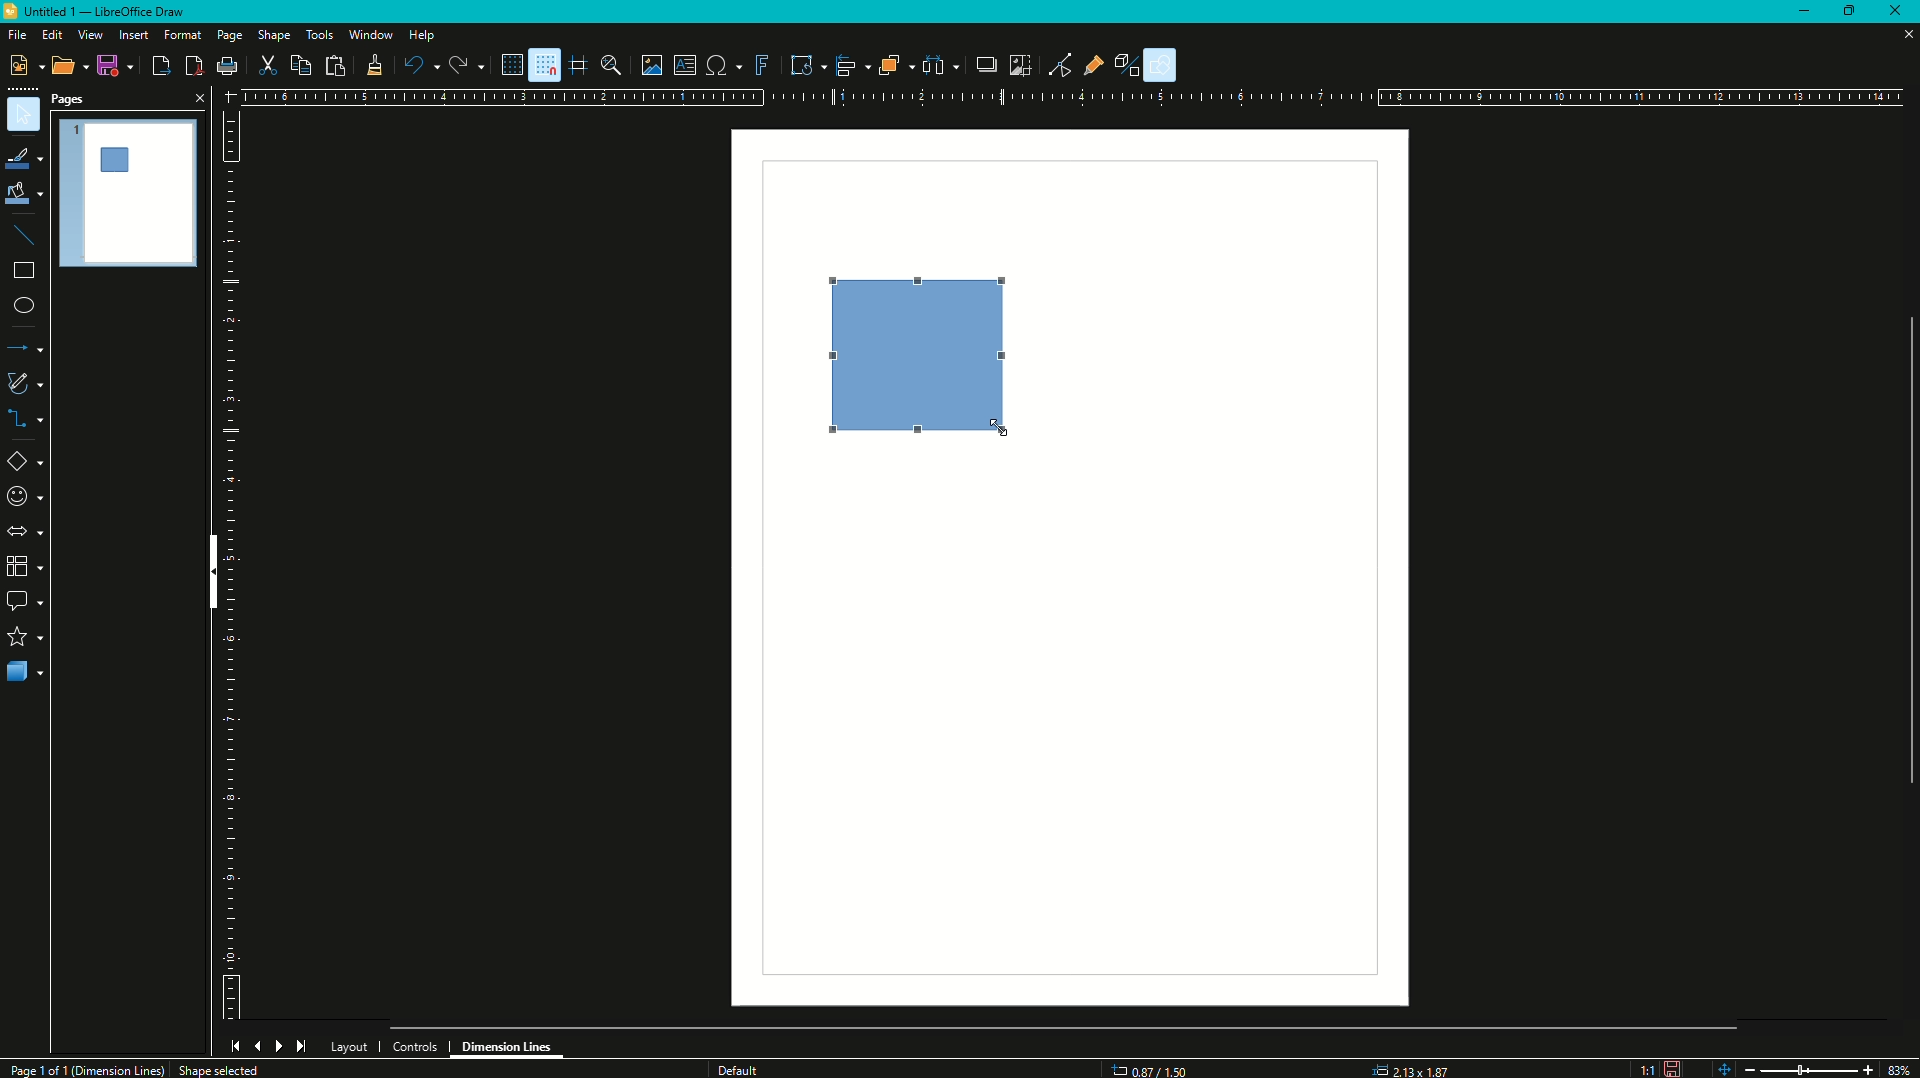  I want to click on Show Draw Functions, so click(1163, 65).